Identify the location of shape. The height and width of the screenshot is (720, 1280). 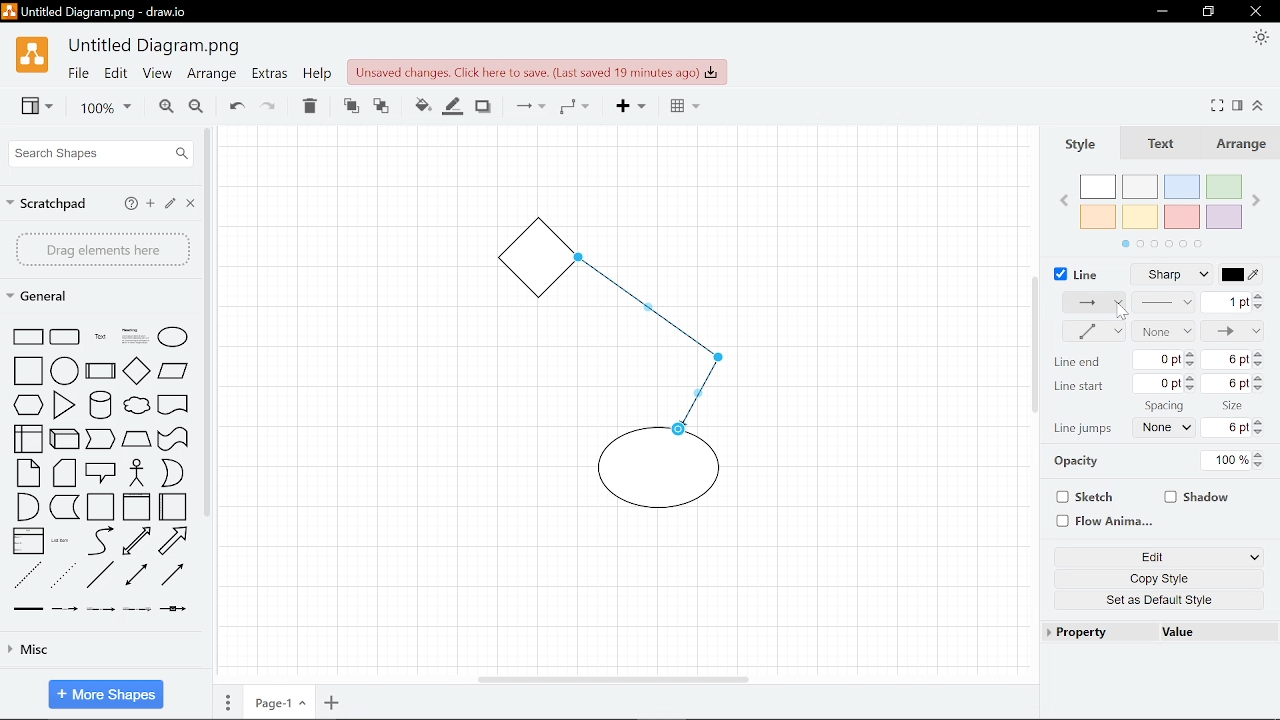
(28, 507).